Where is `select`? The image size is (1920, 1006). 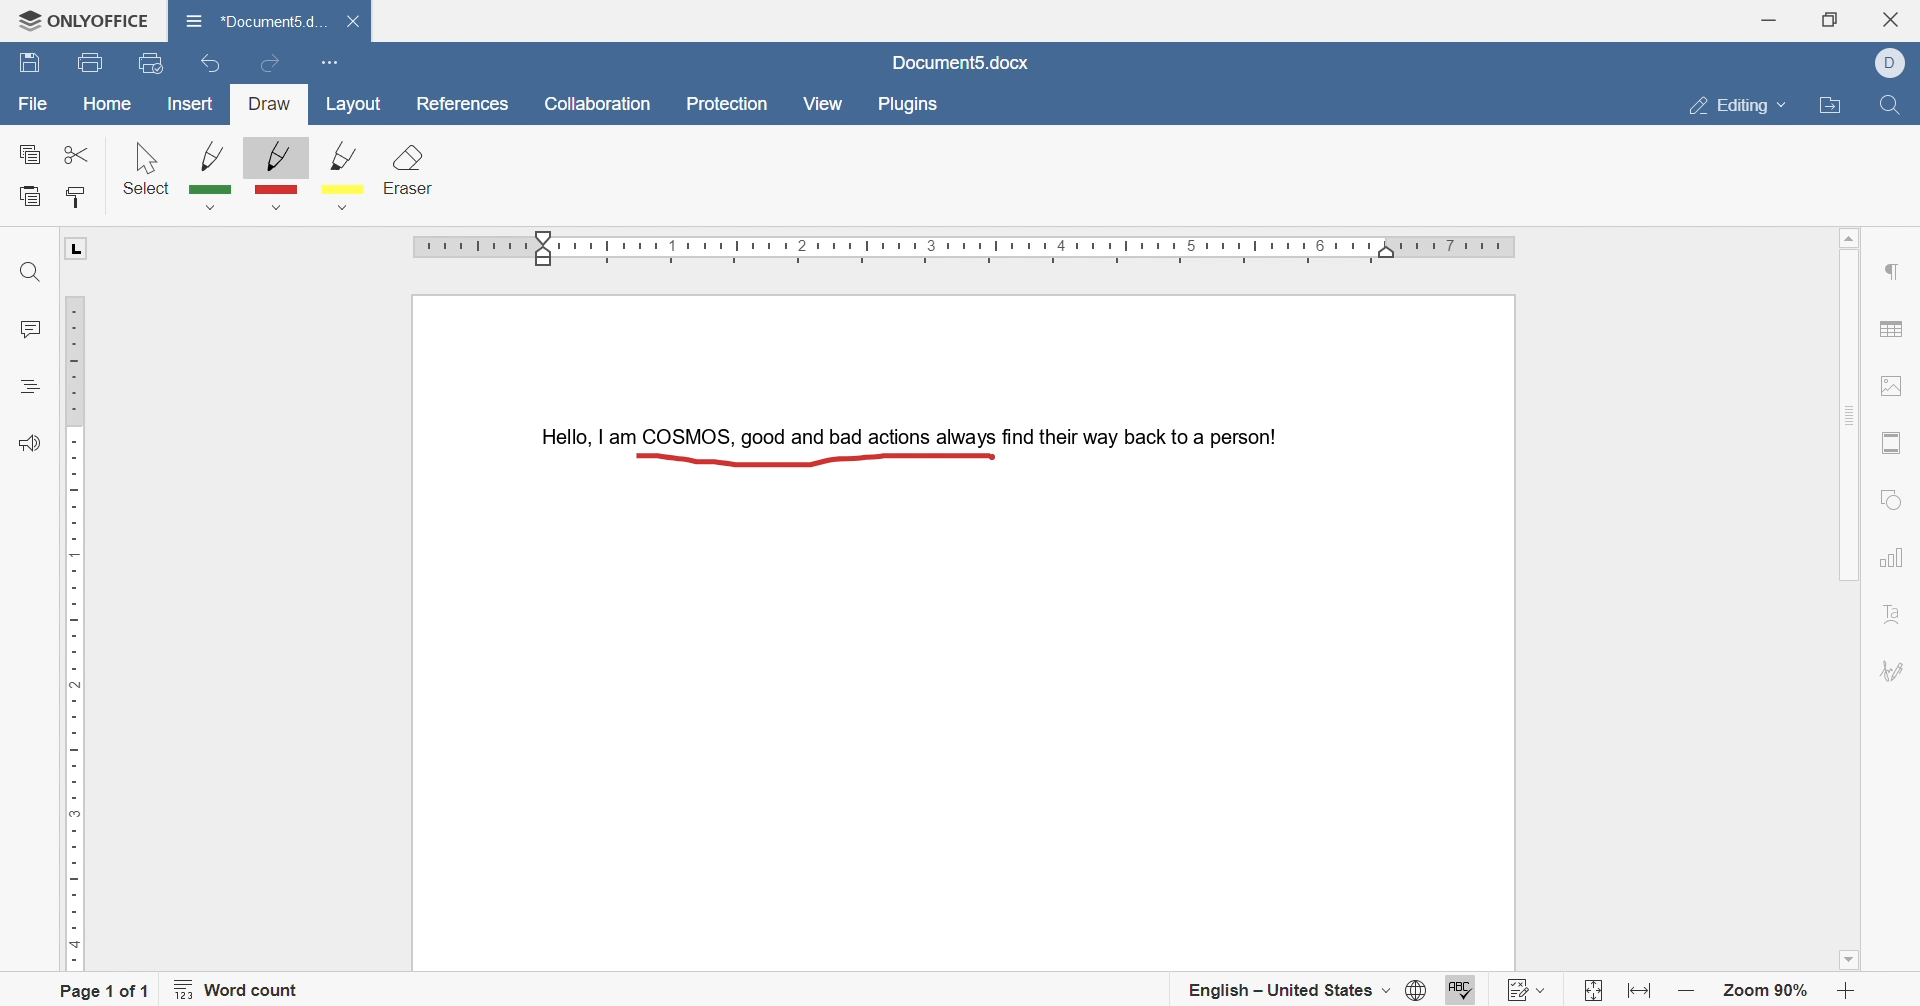
select is located at coordinates (147, 167).